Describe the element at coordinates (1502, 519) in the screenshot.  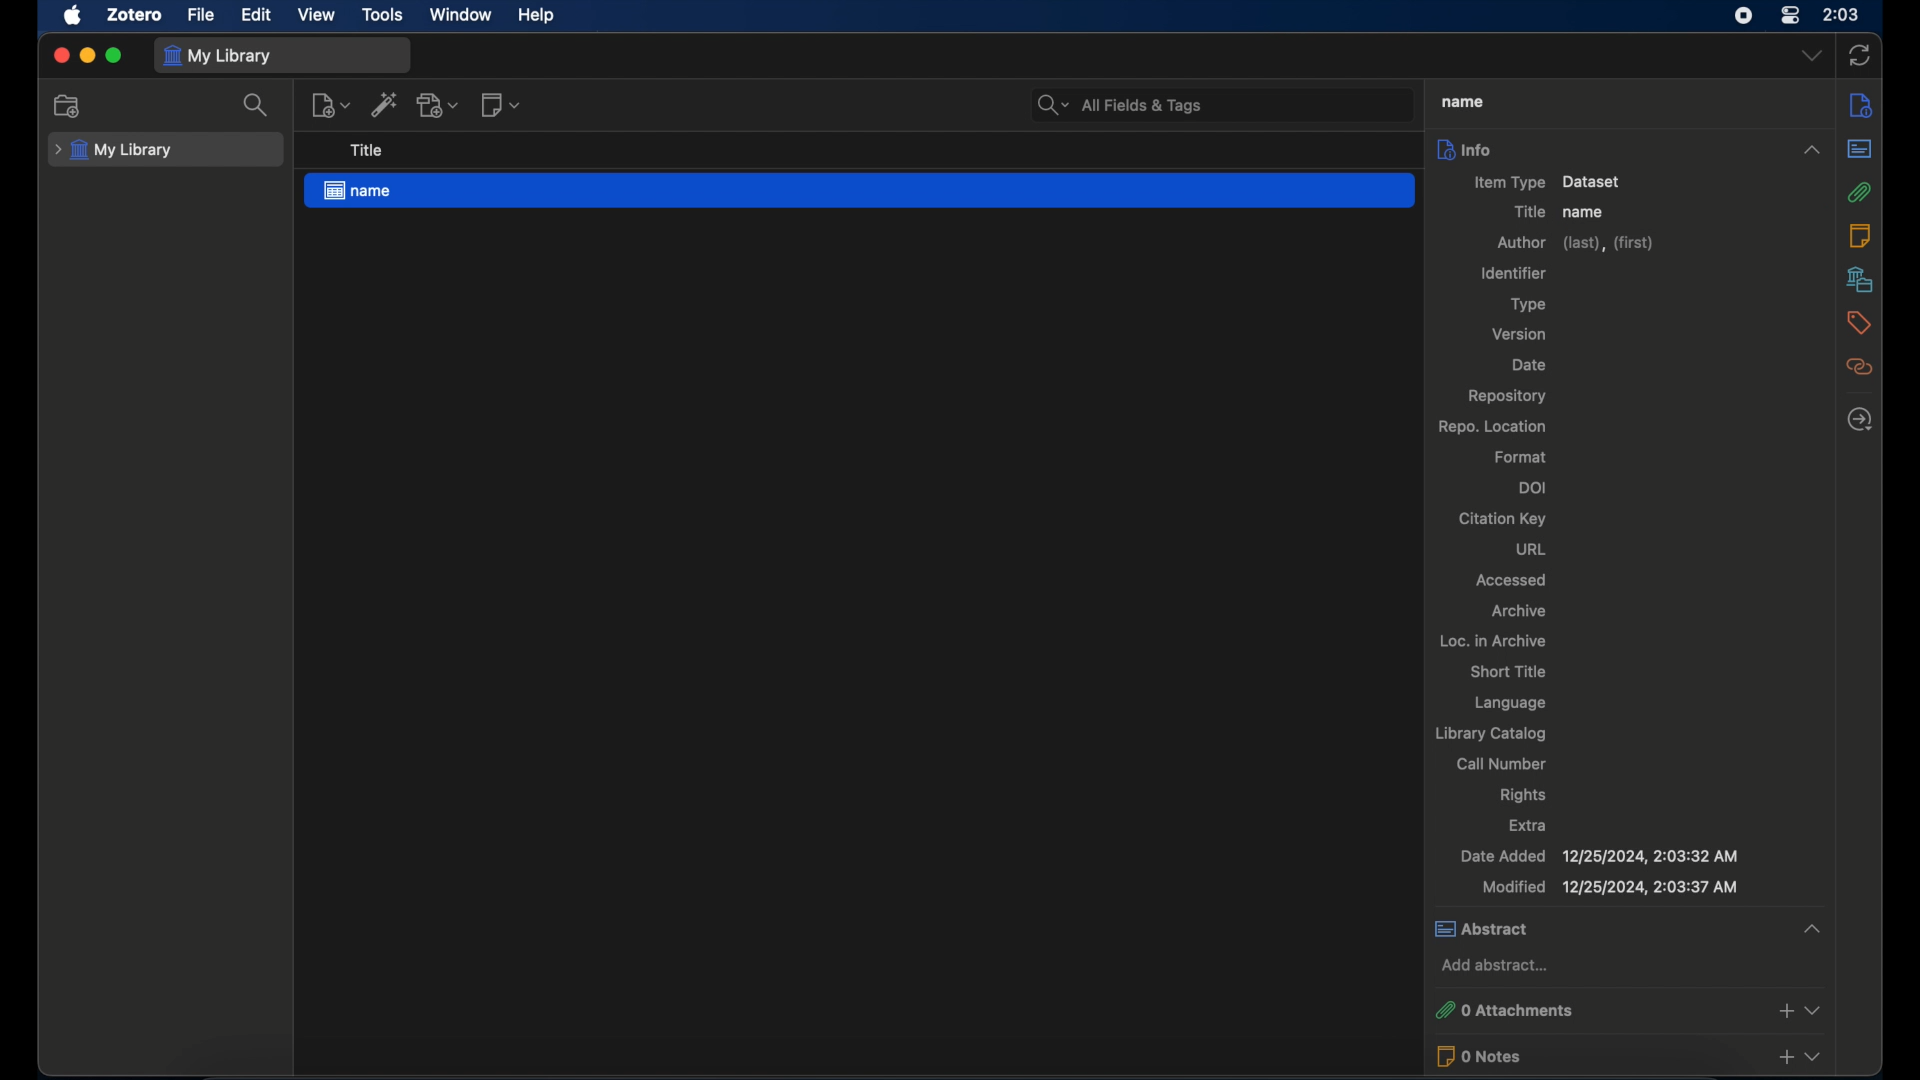
I see `citation key` at that location.